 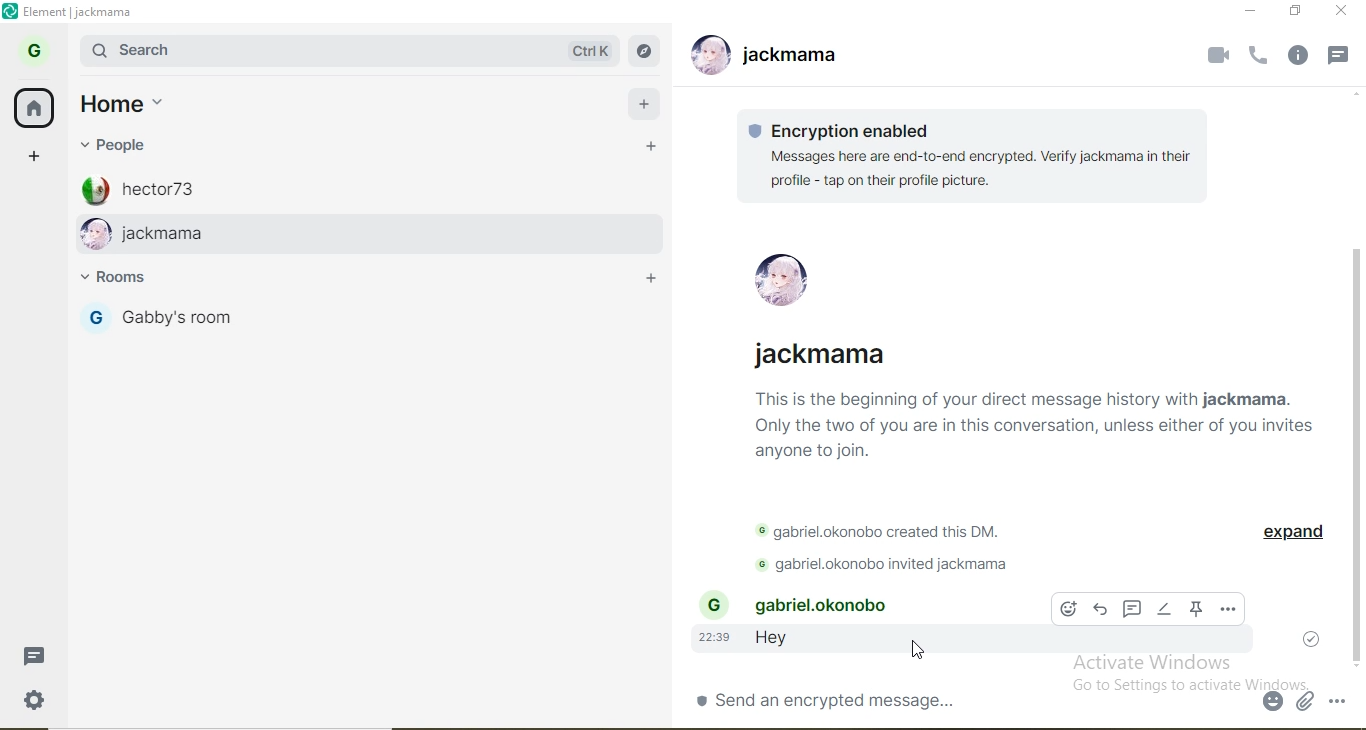 What do you see at coordinates (82, 12) in the screenshot?
I see `element` at bounding box center [82, 12].